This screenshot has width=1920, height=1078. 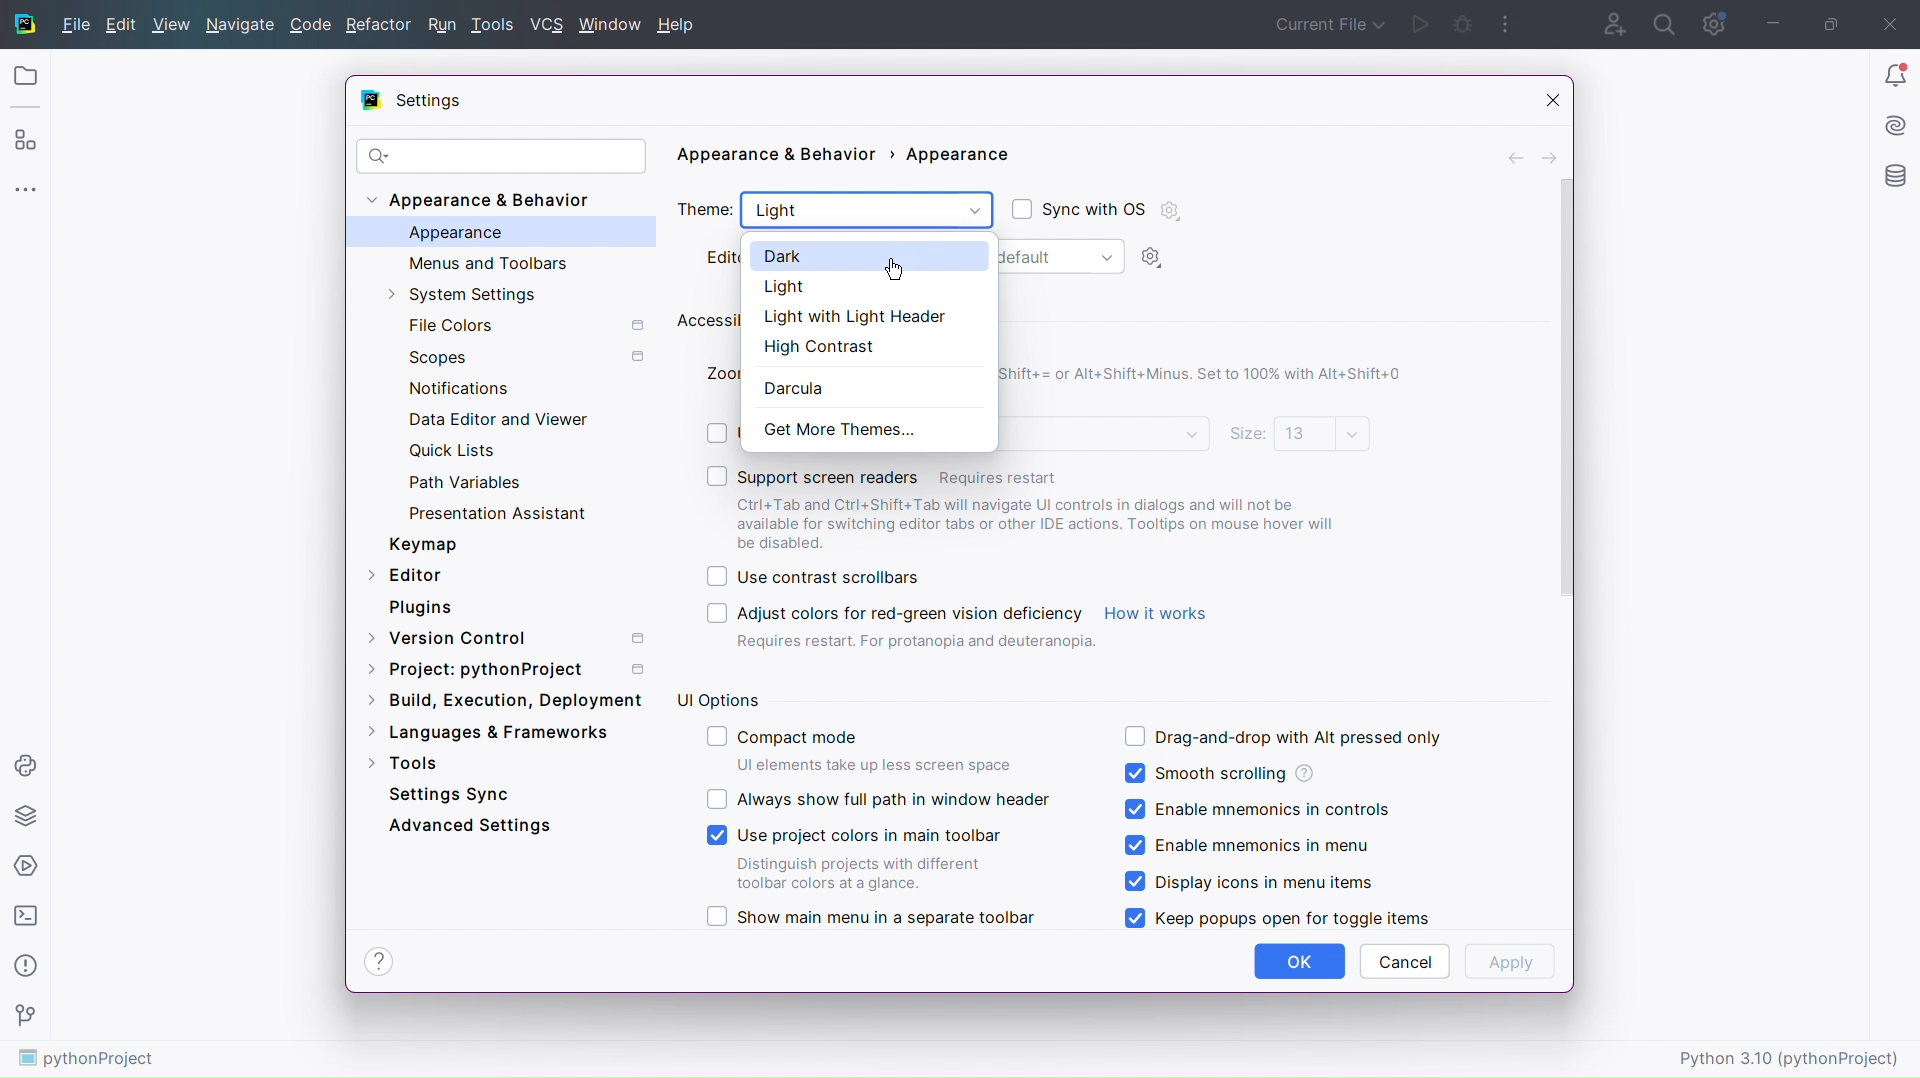 I want to click on size, so click(x=1299, y=435).